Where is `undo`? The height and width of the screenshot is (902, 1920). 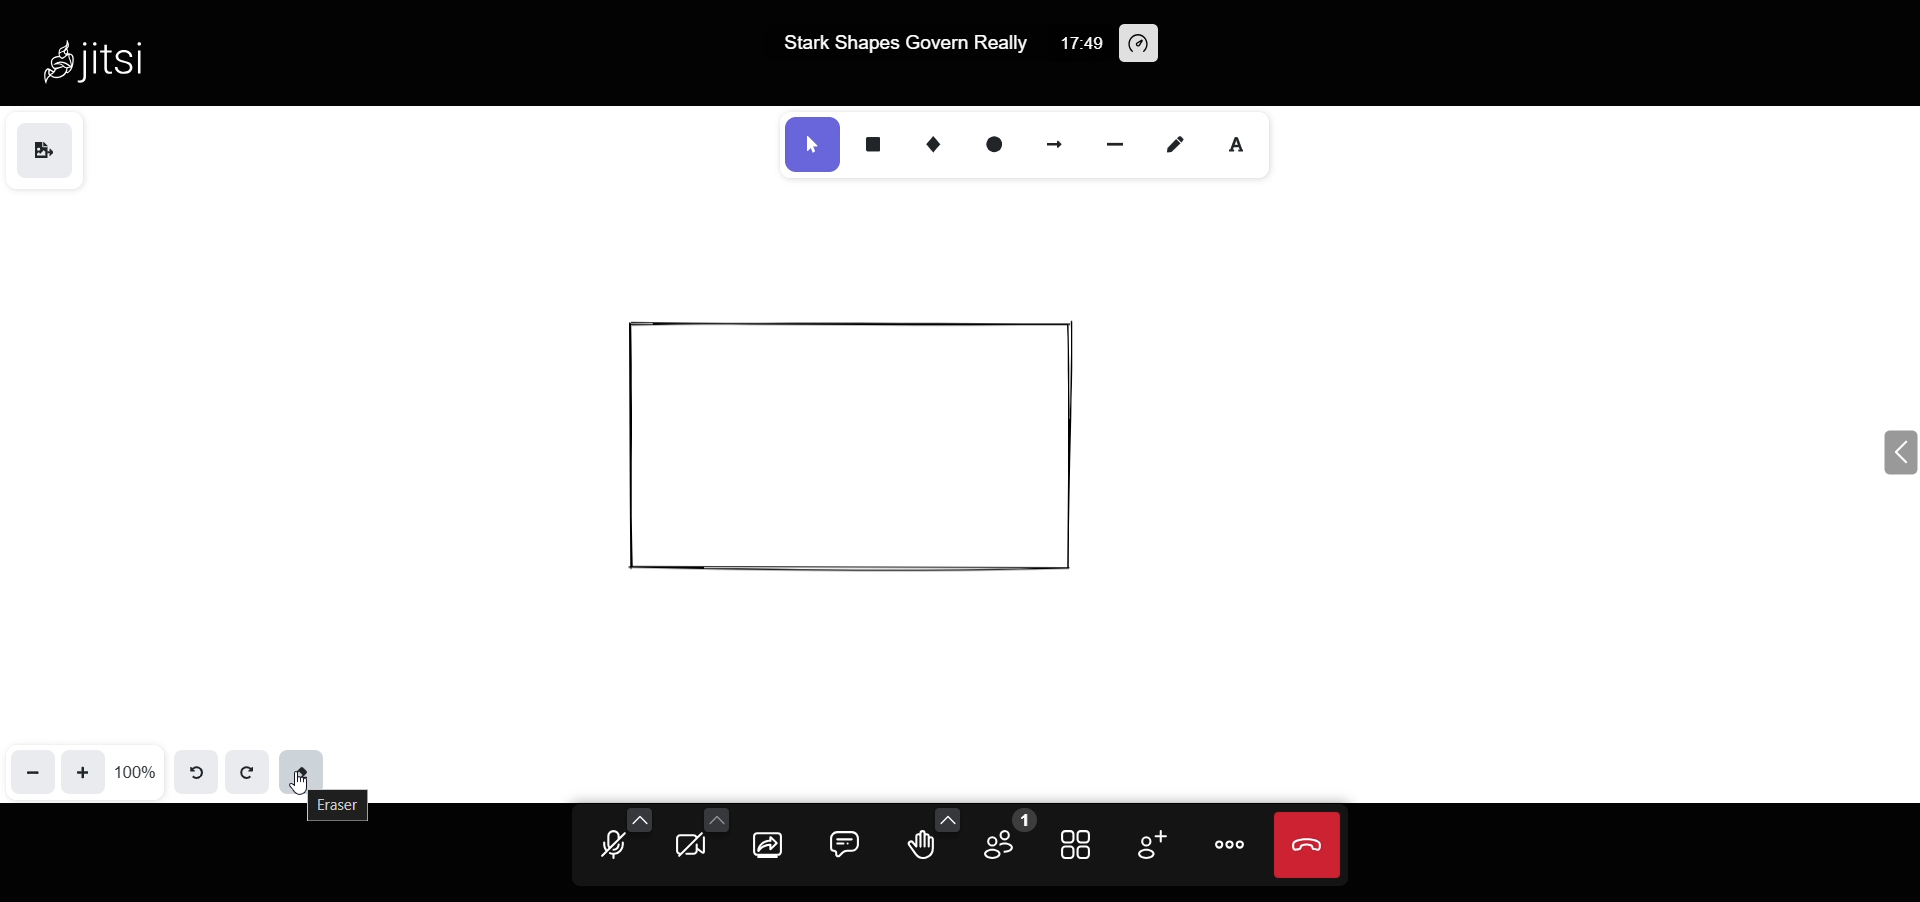 undo is located at coordinates (196, 771).